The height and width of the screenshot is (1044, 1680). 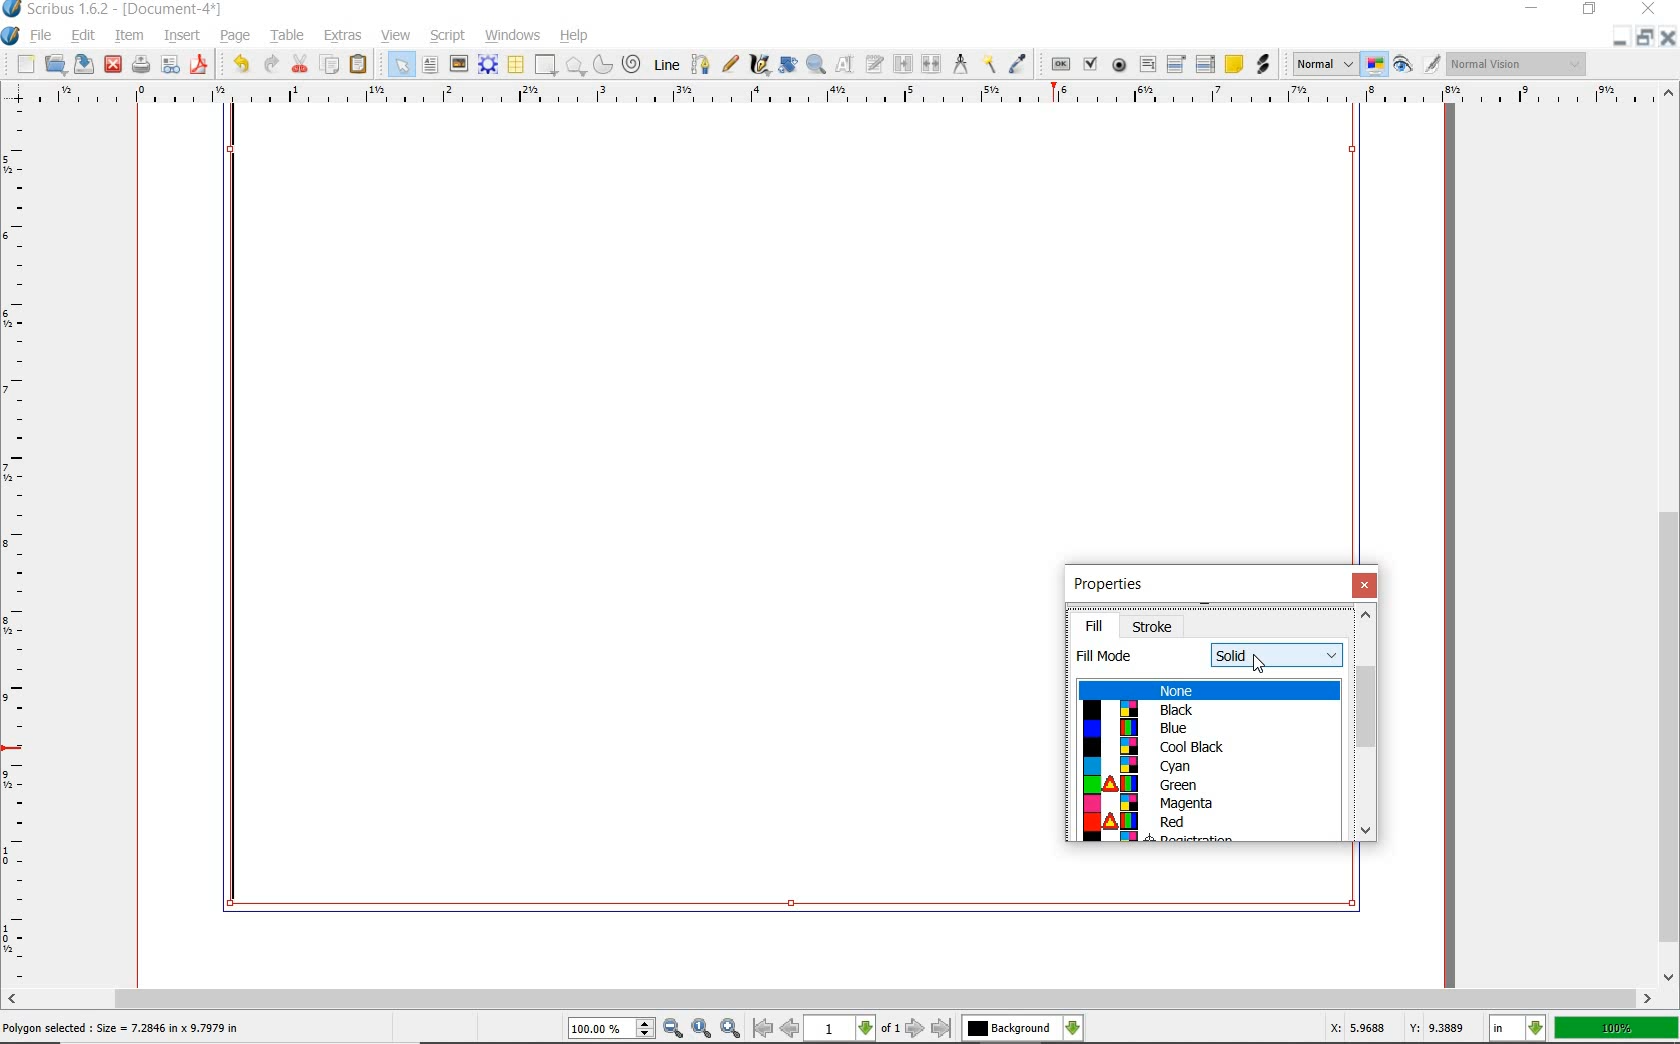 I want to click on Magenta, so click(x=1205, y=805).